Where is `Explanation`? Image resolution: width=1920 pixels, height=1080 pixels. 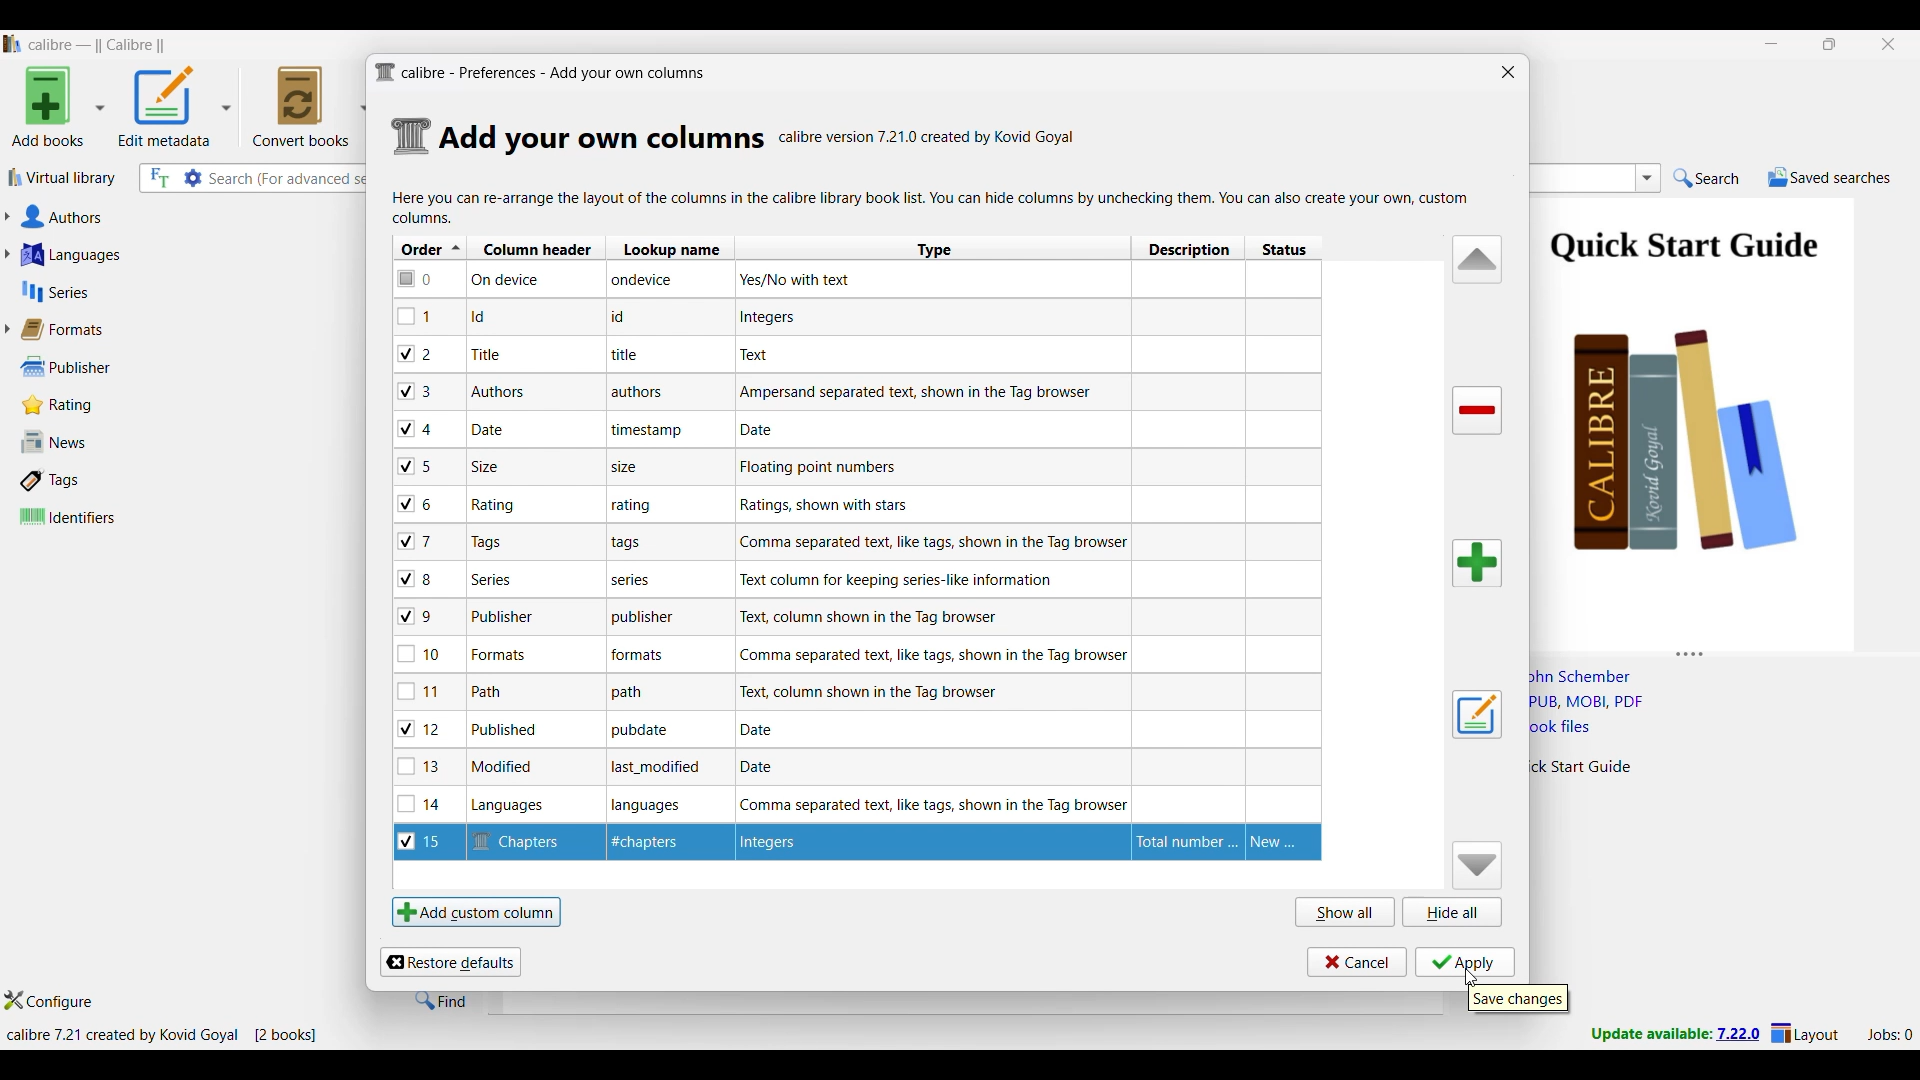
Explanation is located at coordinates (930, 543).